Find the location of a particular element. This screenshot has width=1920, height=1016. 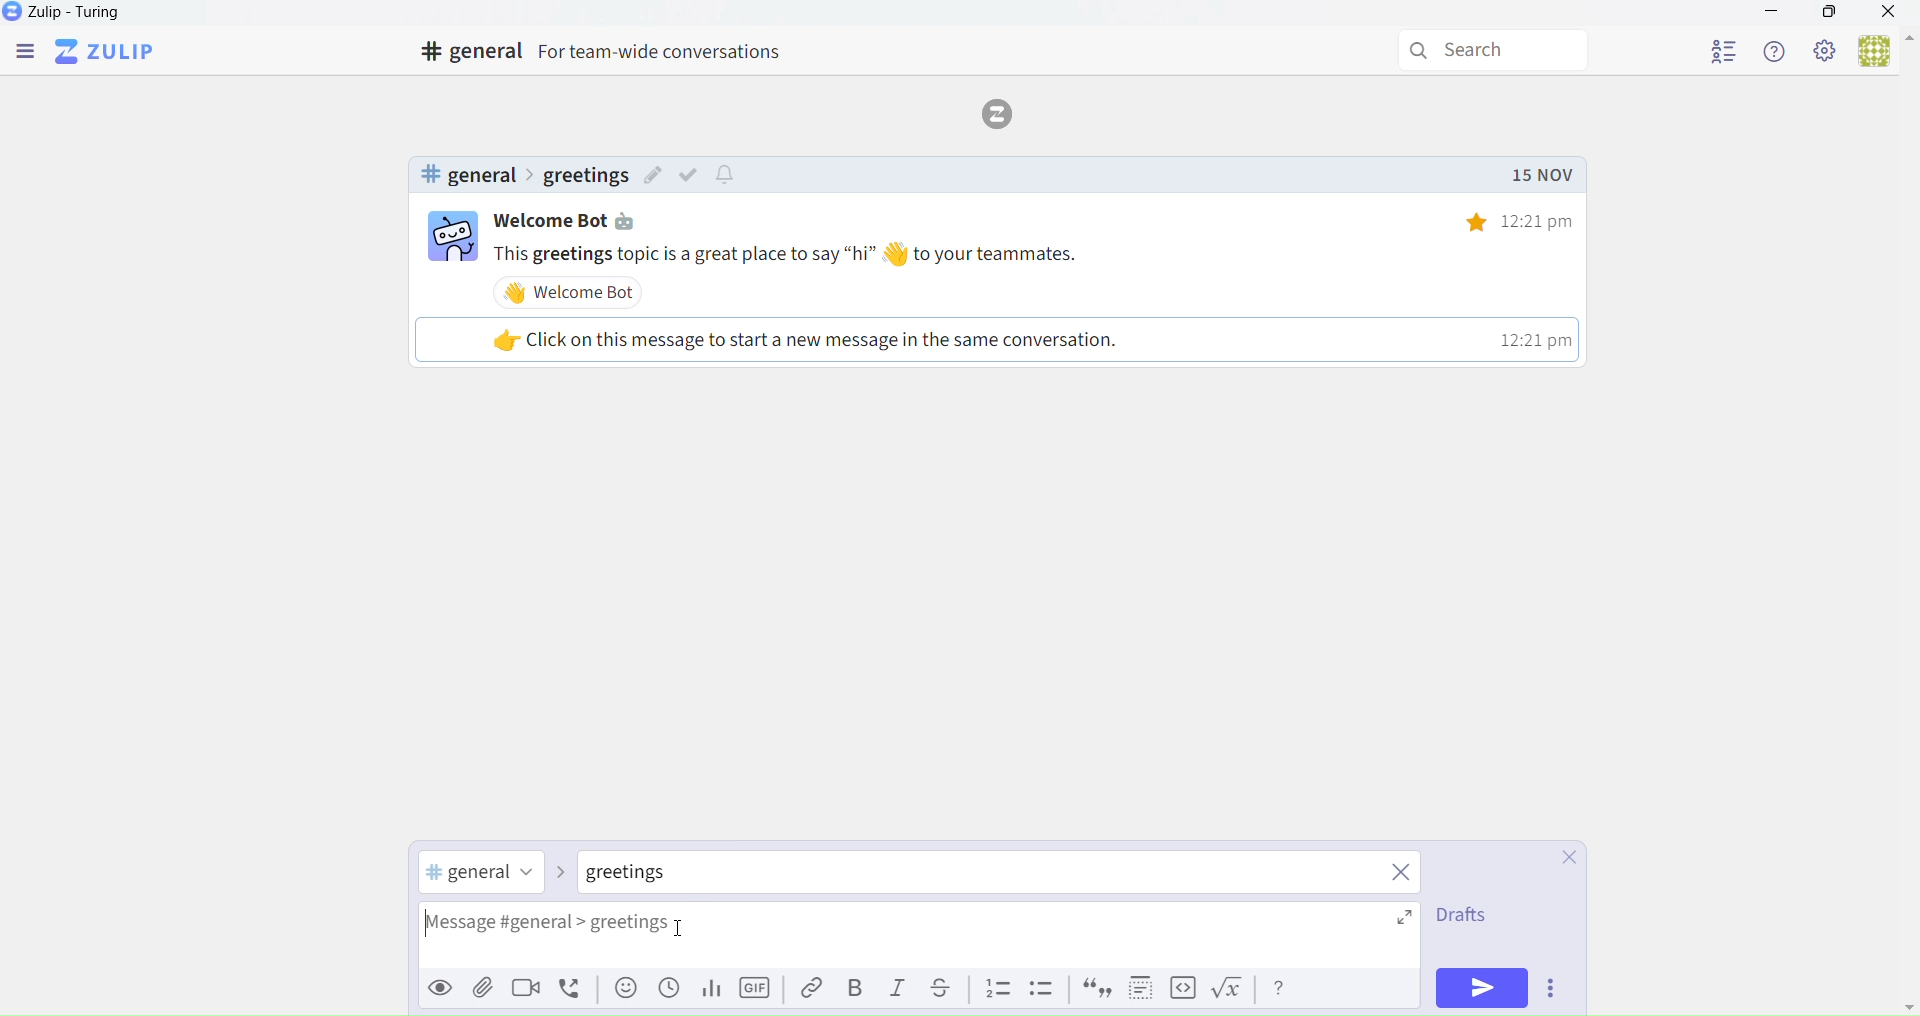

close is located at coordinates (1403, 875).